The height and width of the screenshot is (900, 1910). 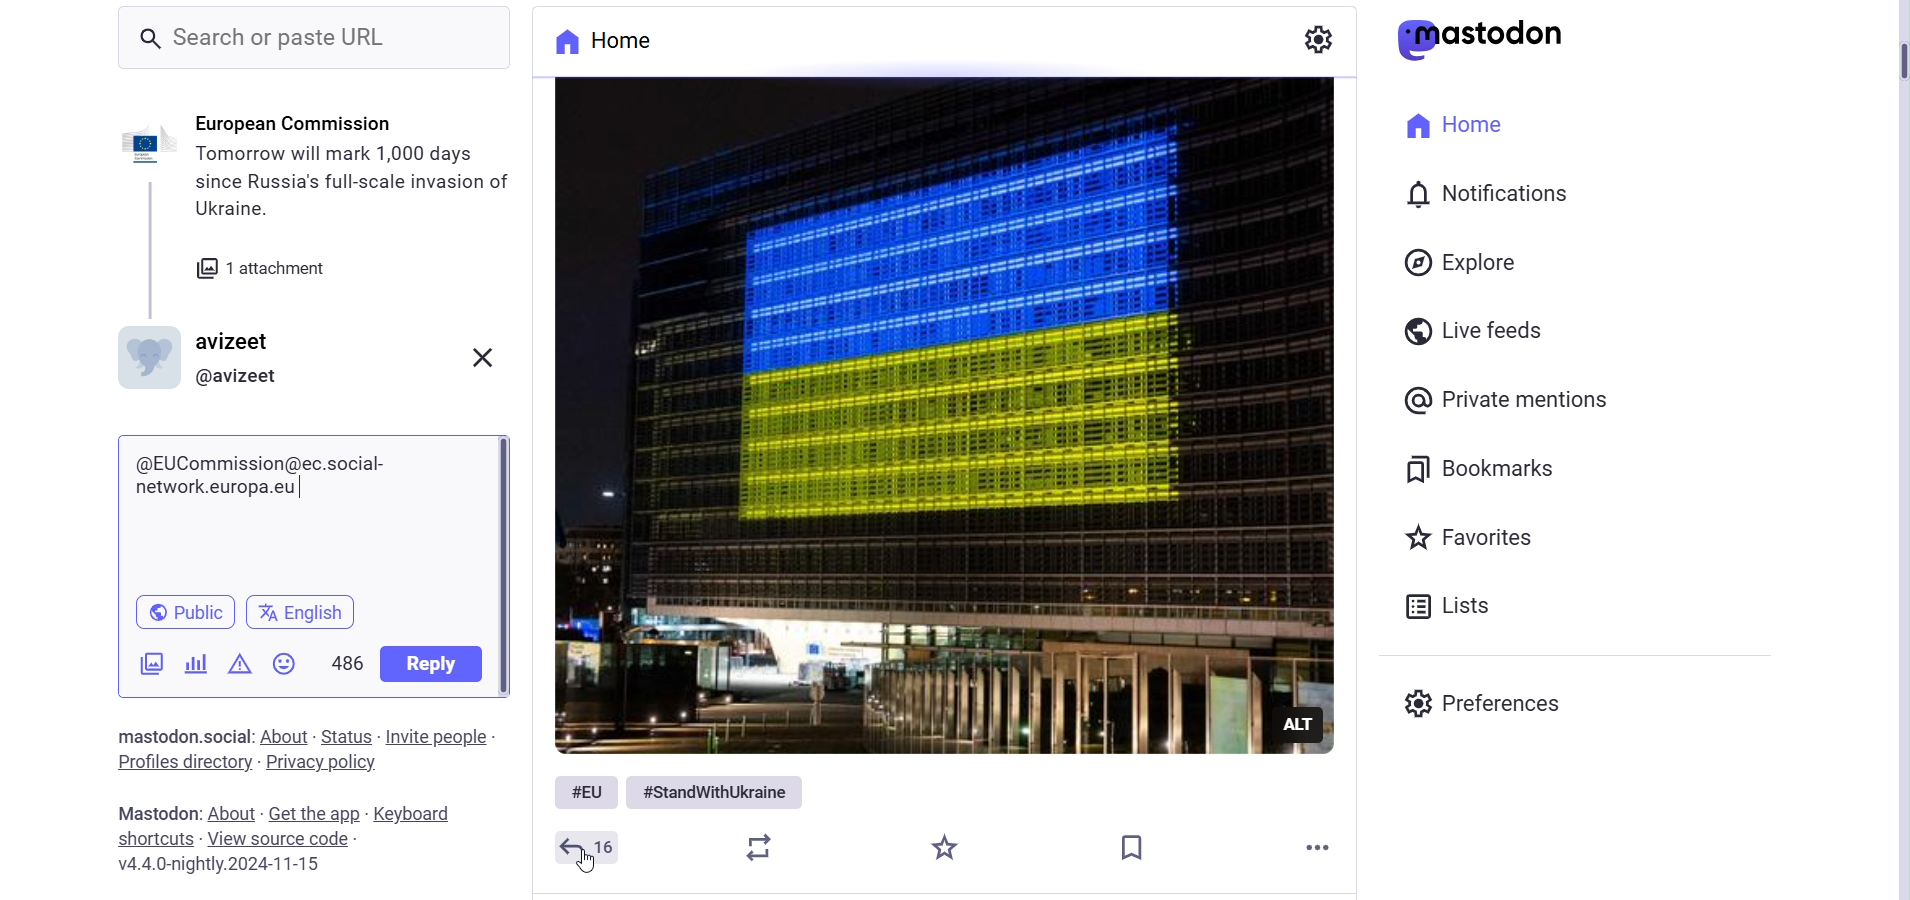 What do you see at coordinates (1323, 847) in the screenshot?
I see `More` at bounding box center [1323, 847].